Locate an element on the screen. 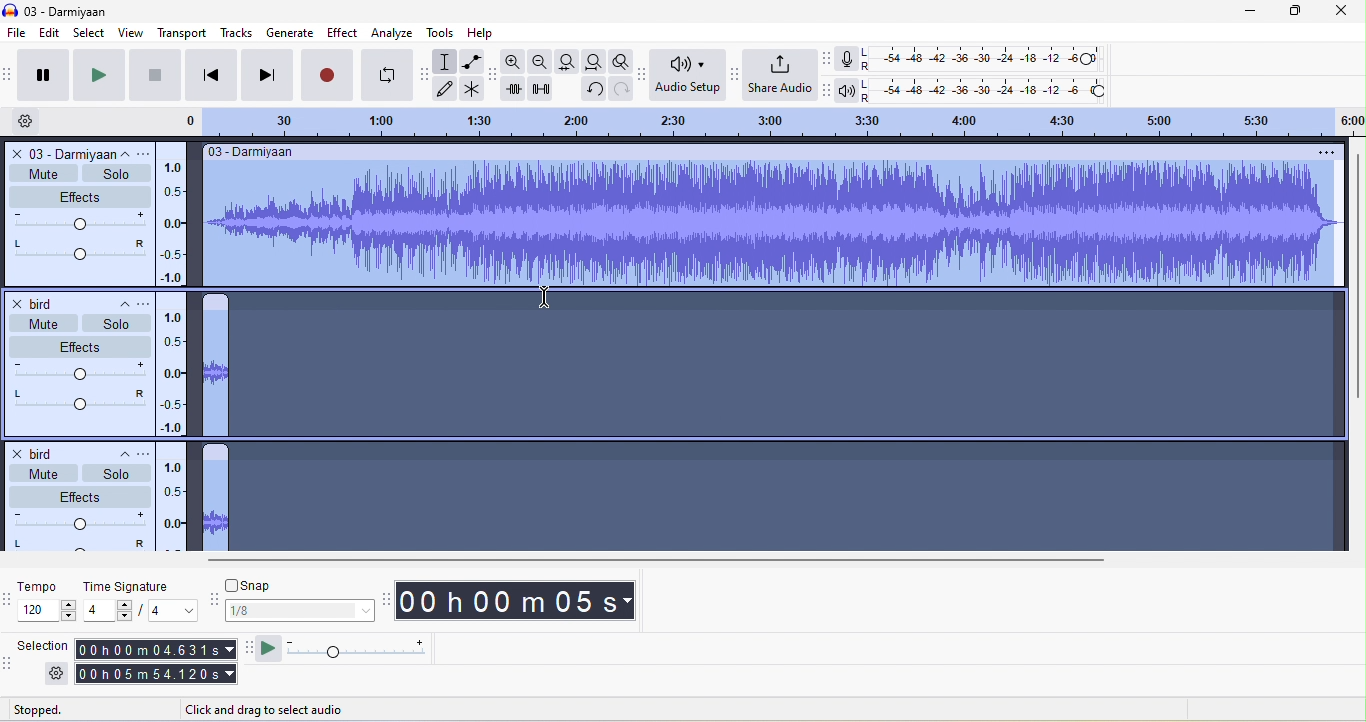 The width and height of the screenshot is (1366, 722). audacity time selection toolbar is located at coordinates (9, 598).